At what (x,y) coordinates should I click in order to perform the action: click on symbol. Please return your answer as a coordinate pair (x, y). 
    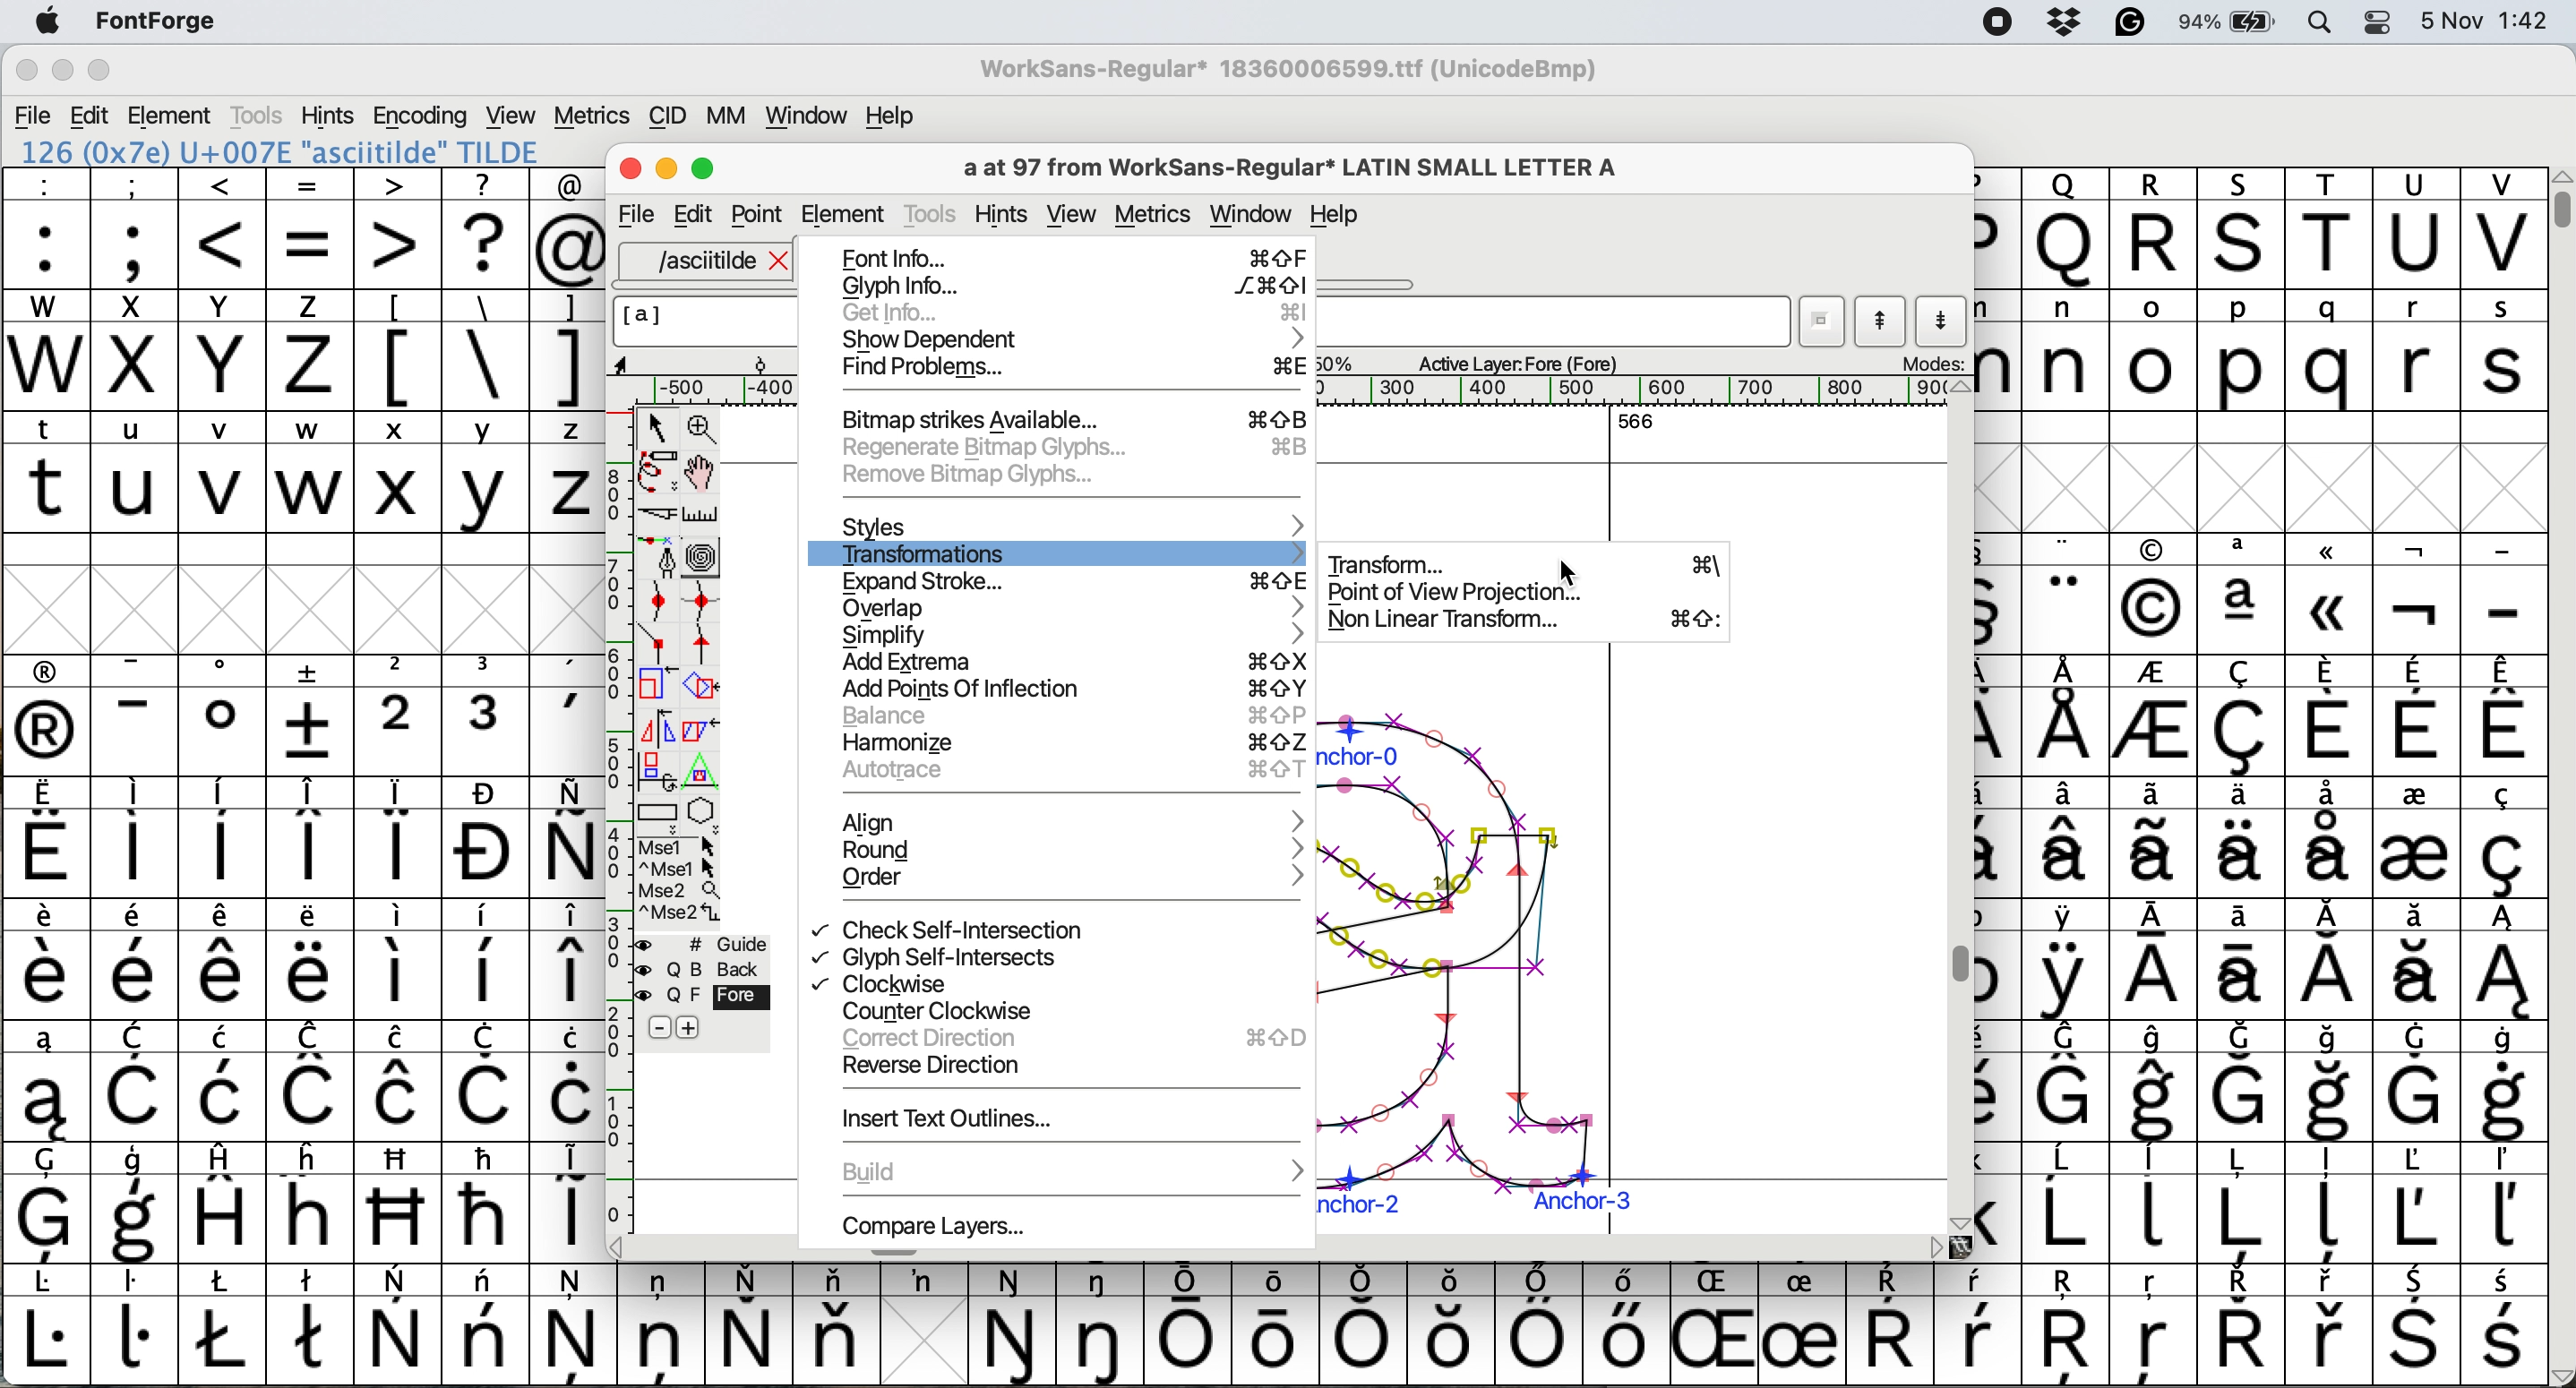
    Looking at the image, I should click on (48, 1203).